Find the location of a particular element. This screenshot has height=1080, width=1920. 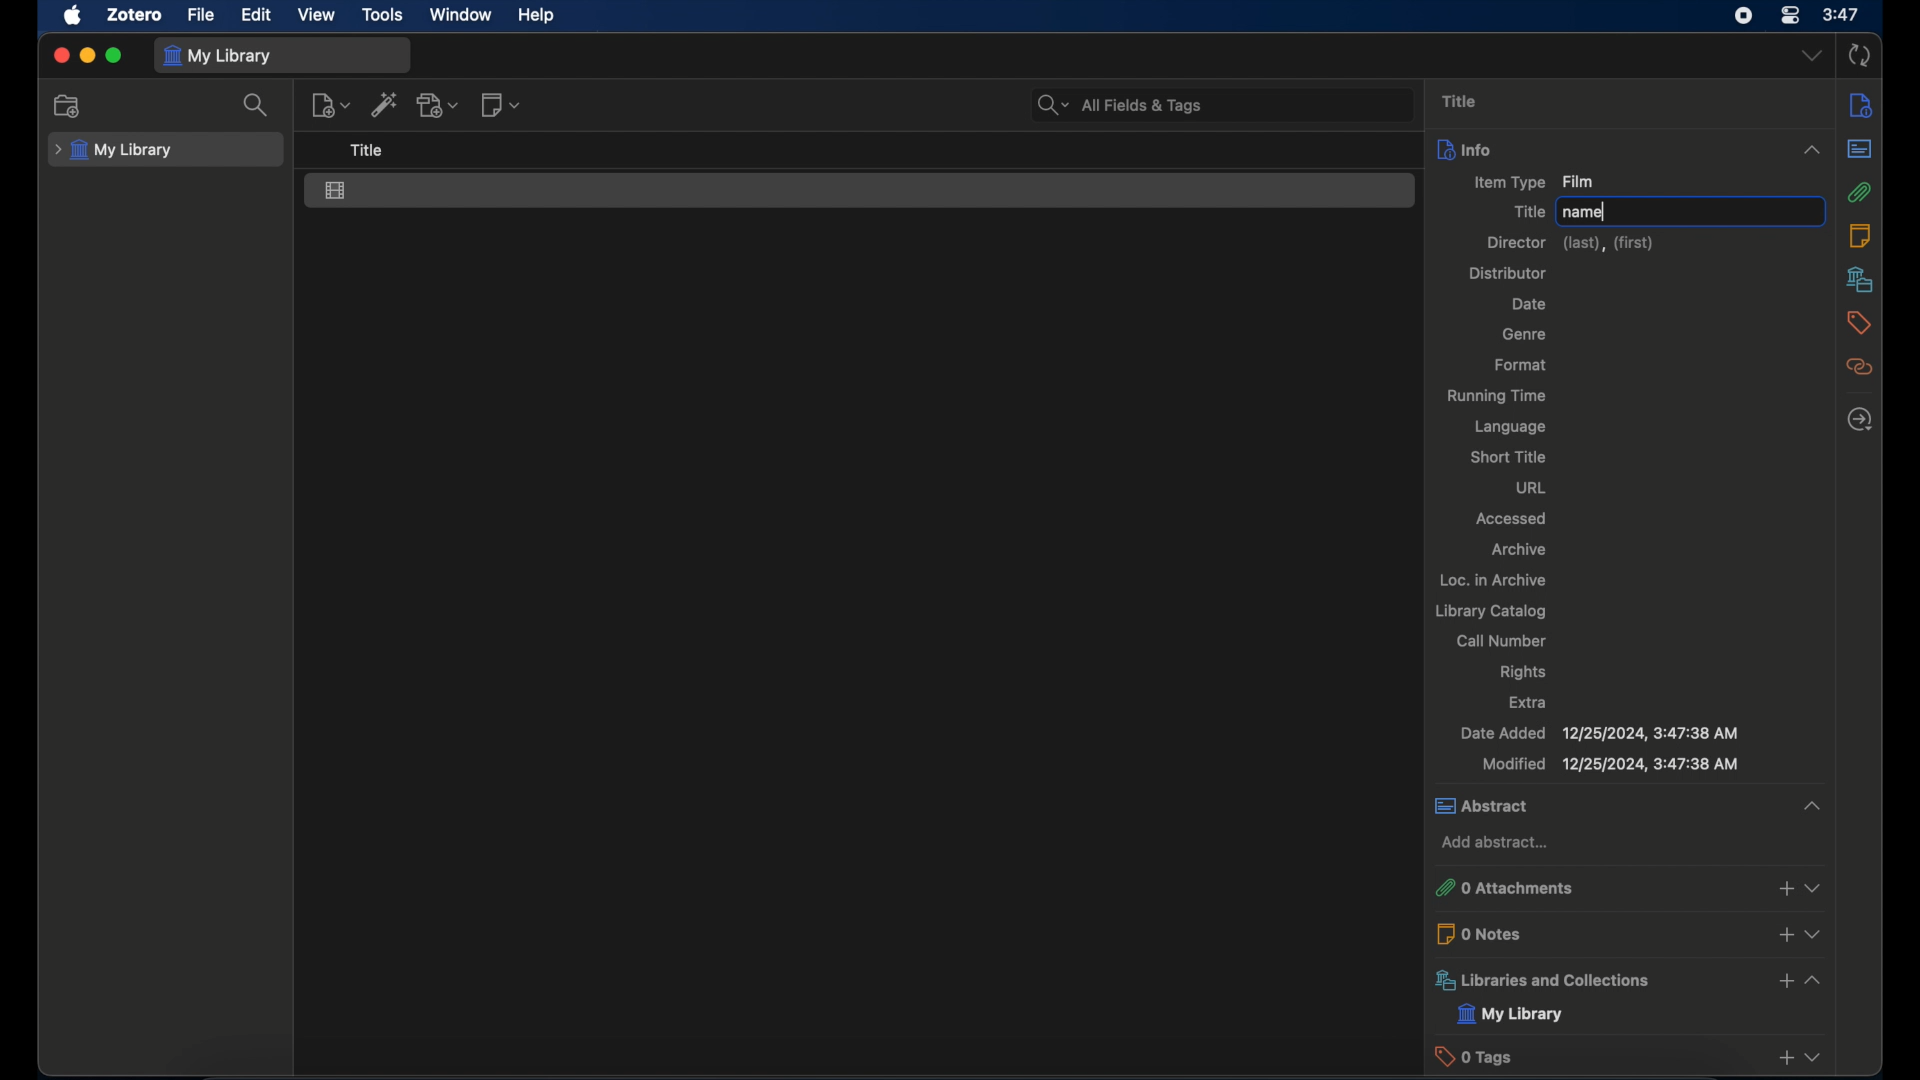

add attachment is located at coordinates (439, 105).